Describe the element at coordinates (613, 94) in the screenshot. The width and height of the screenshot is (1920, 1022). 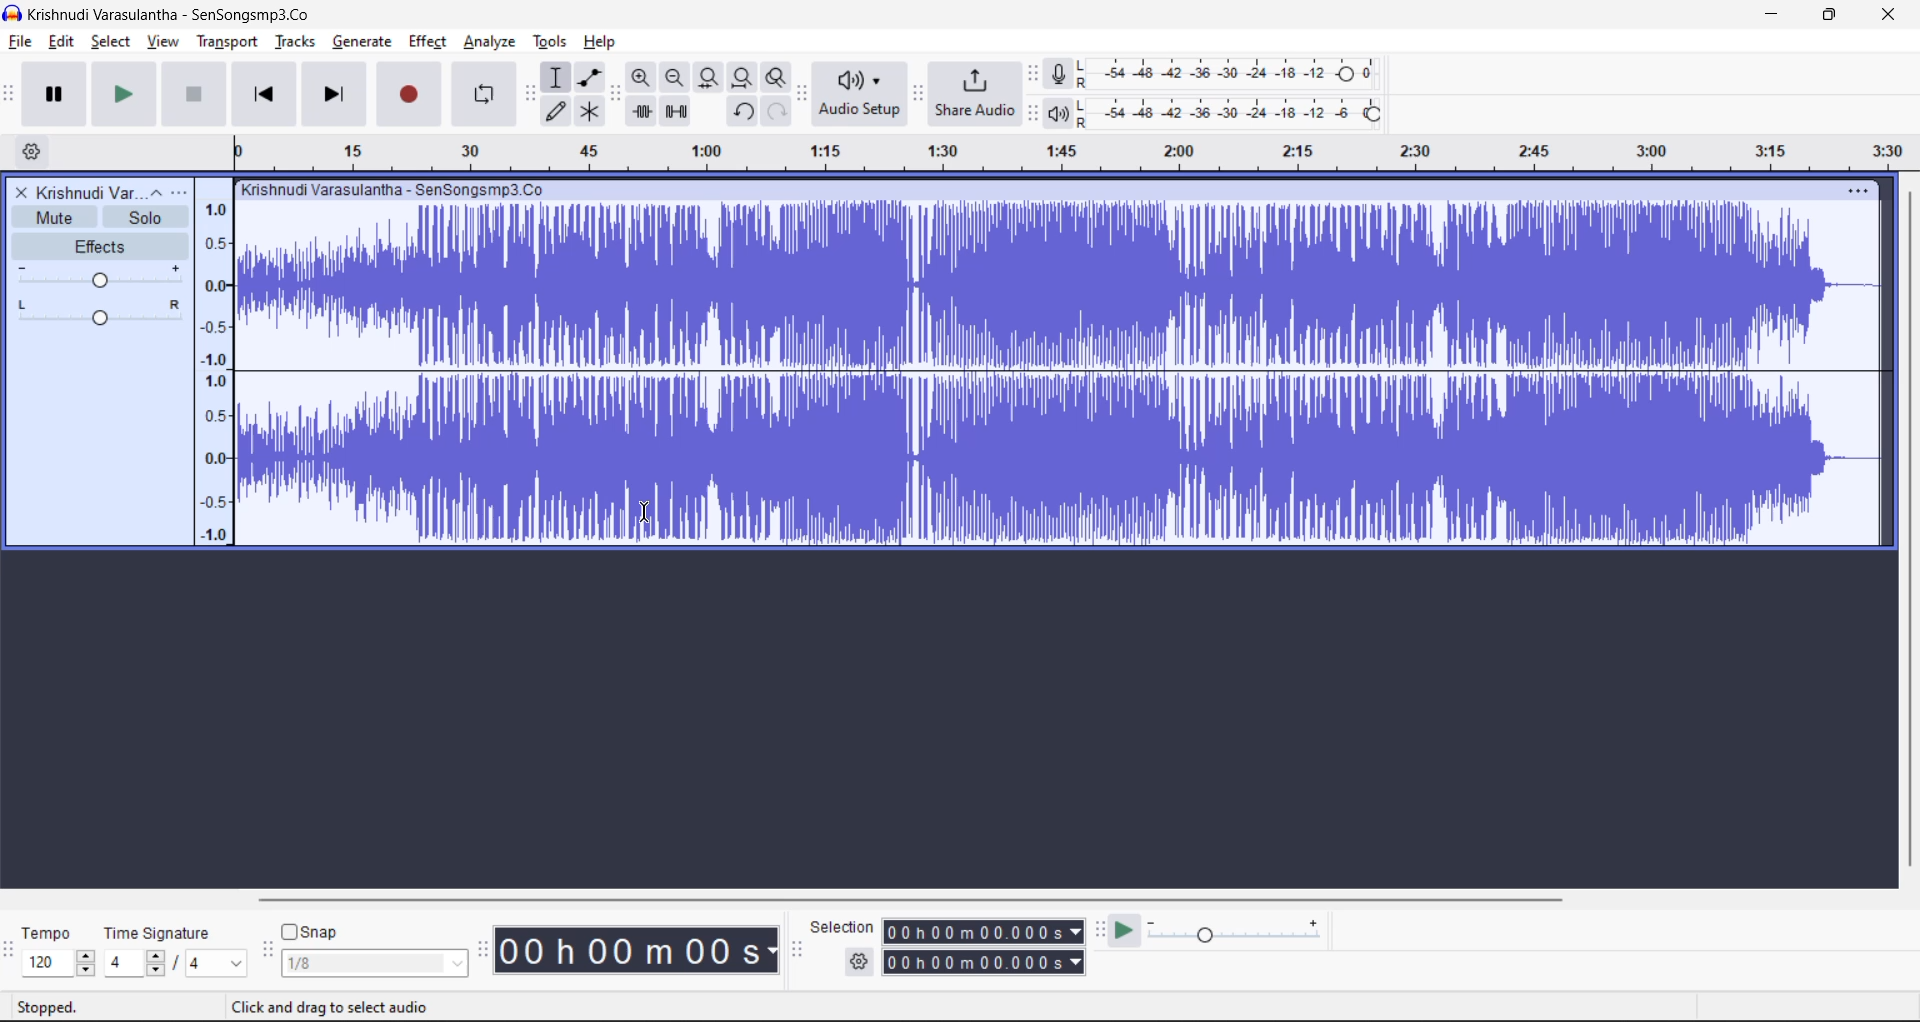
I see `edit tool bar` at that location.